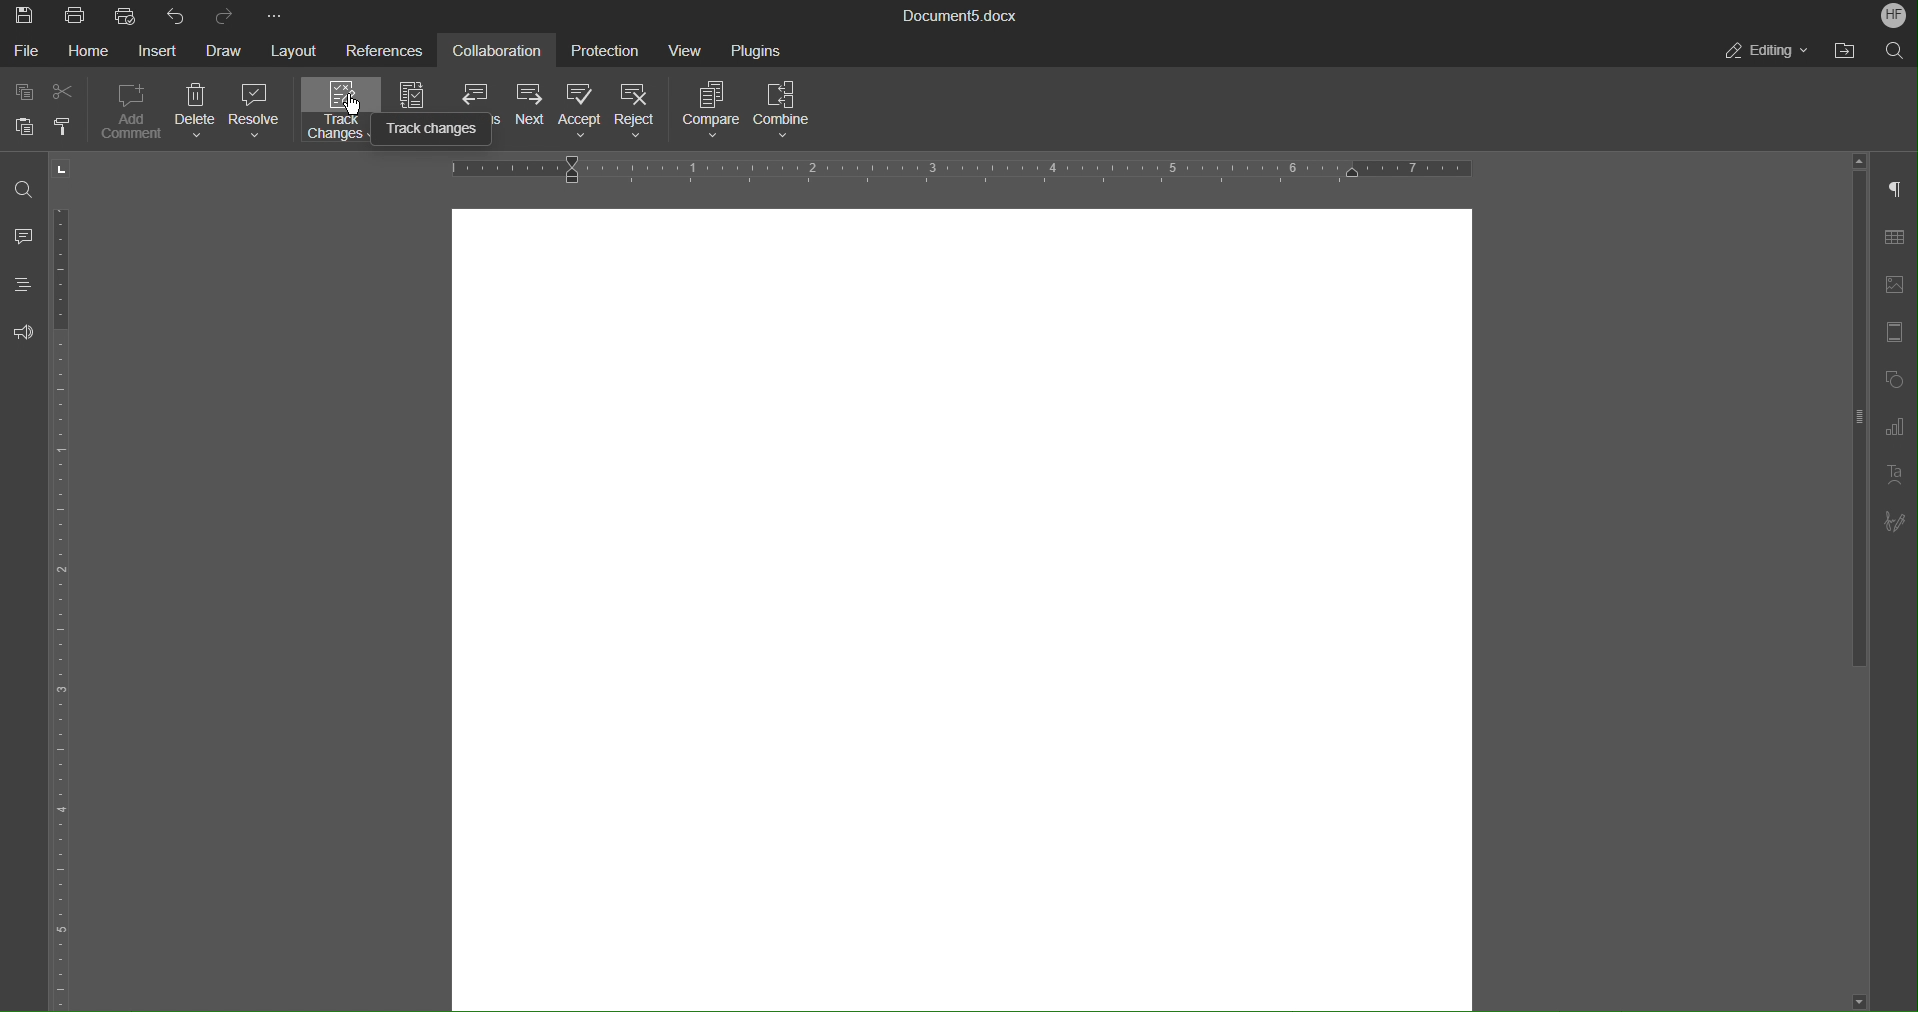  I want to click on Reject, so click(647, 112).